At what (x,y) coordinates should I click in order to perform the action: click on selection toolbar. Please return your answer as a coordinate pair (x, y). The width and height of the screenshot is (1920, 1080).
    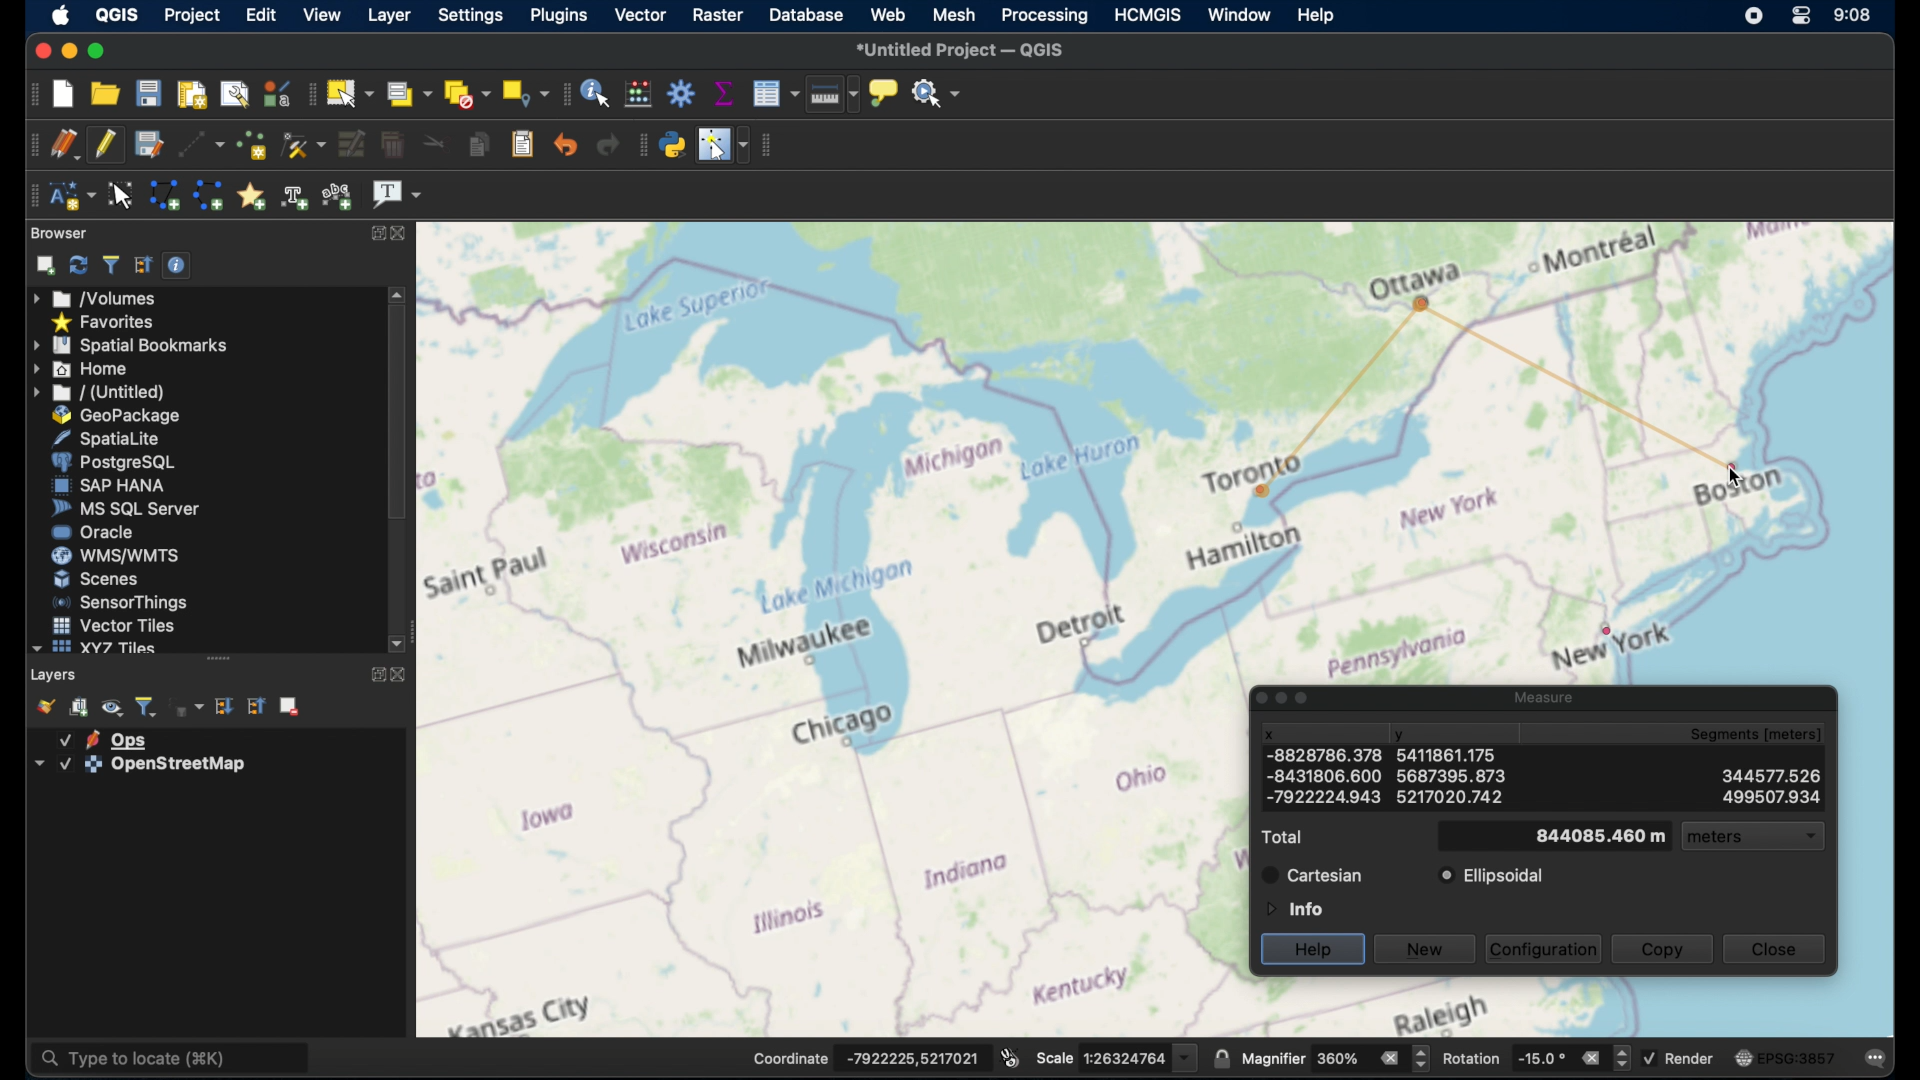
    Looking at the image, I should click on (312, 92).